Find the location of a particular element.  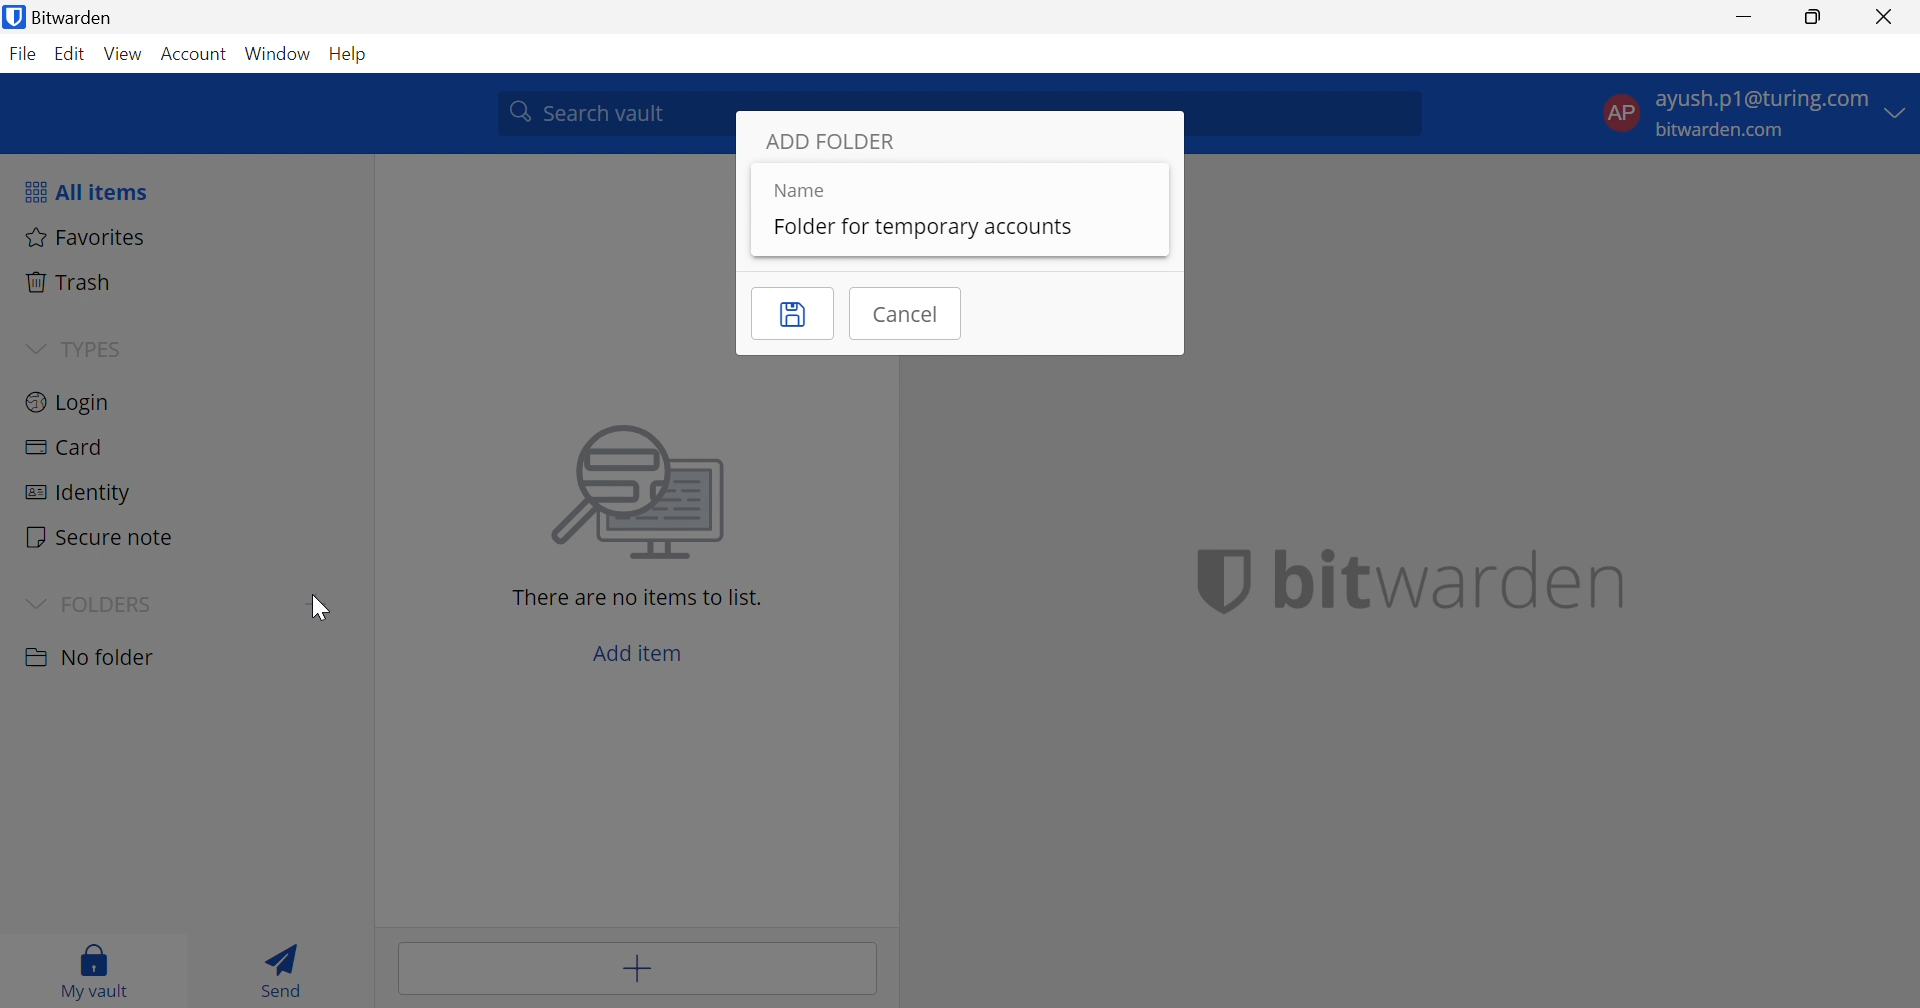

My vault is located at coordinates (89, 971).